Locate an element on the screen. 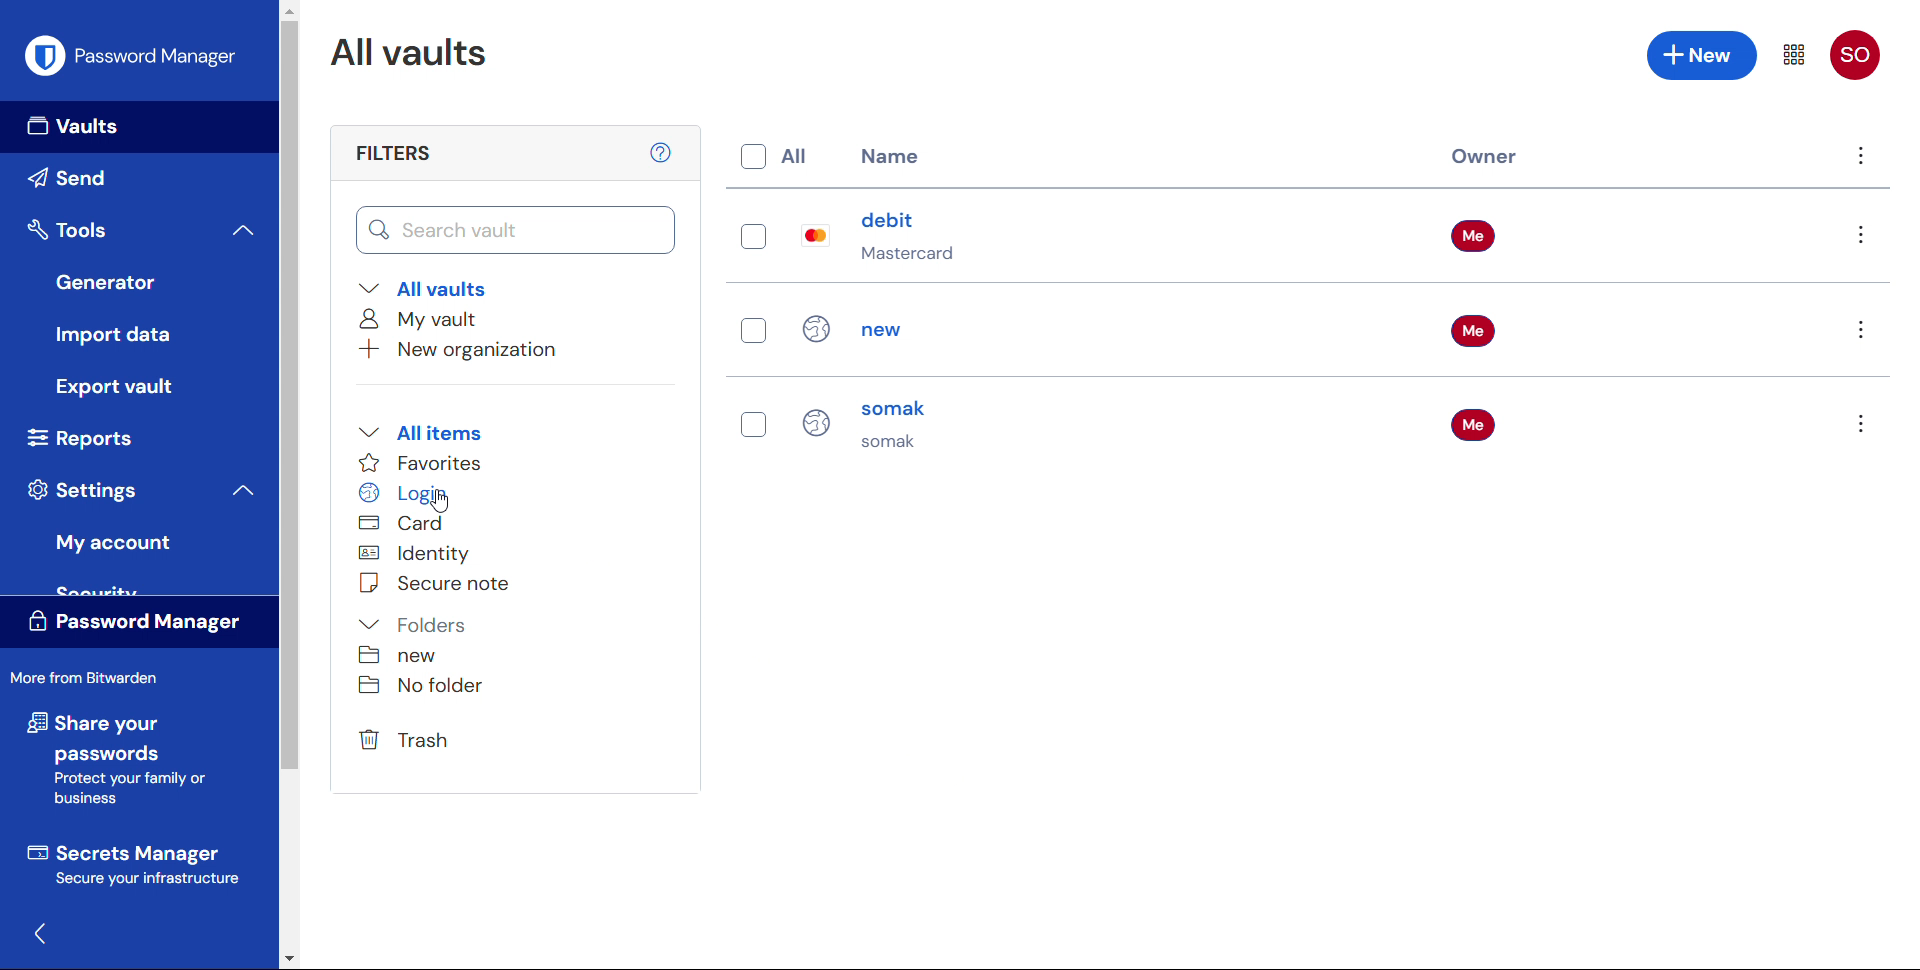 Image resolution: width=1920 pixels, height=970 pixels. Me is located at coordinates (1475, 328).